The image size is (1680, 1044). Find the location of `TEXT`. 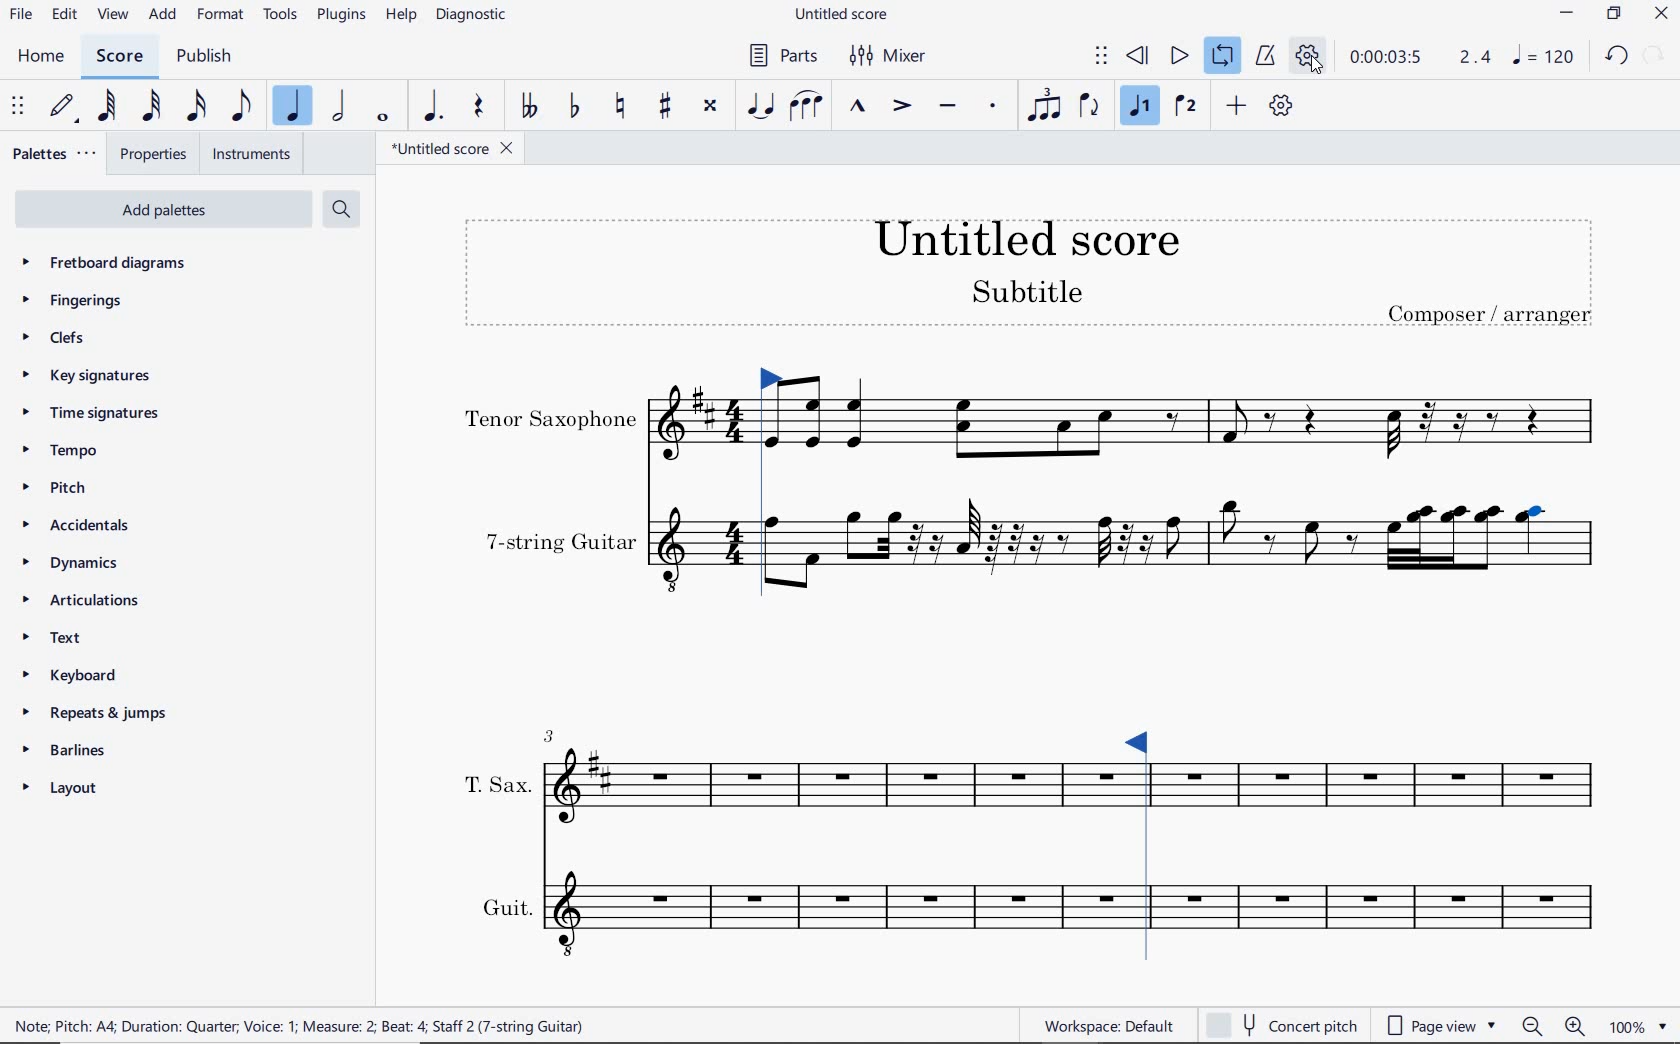

TEXT is located at coordinates (47, 636).